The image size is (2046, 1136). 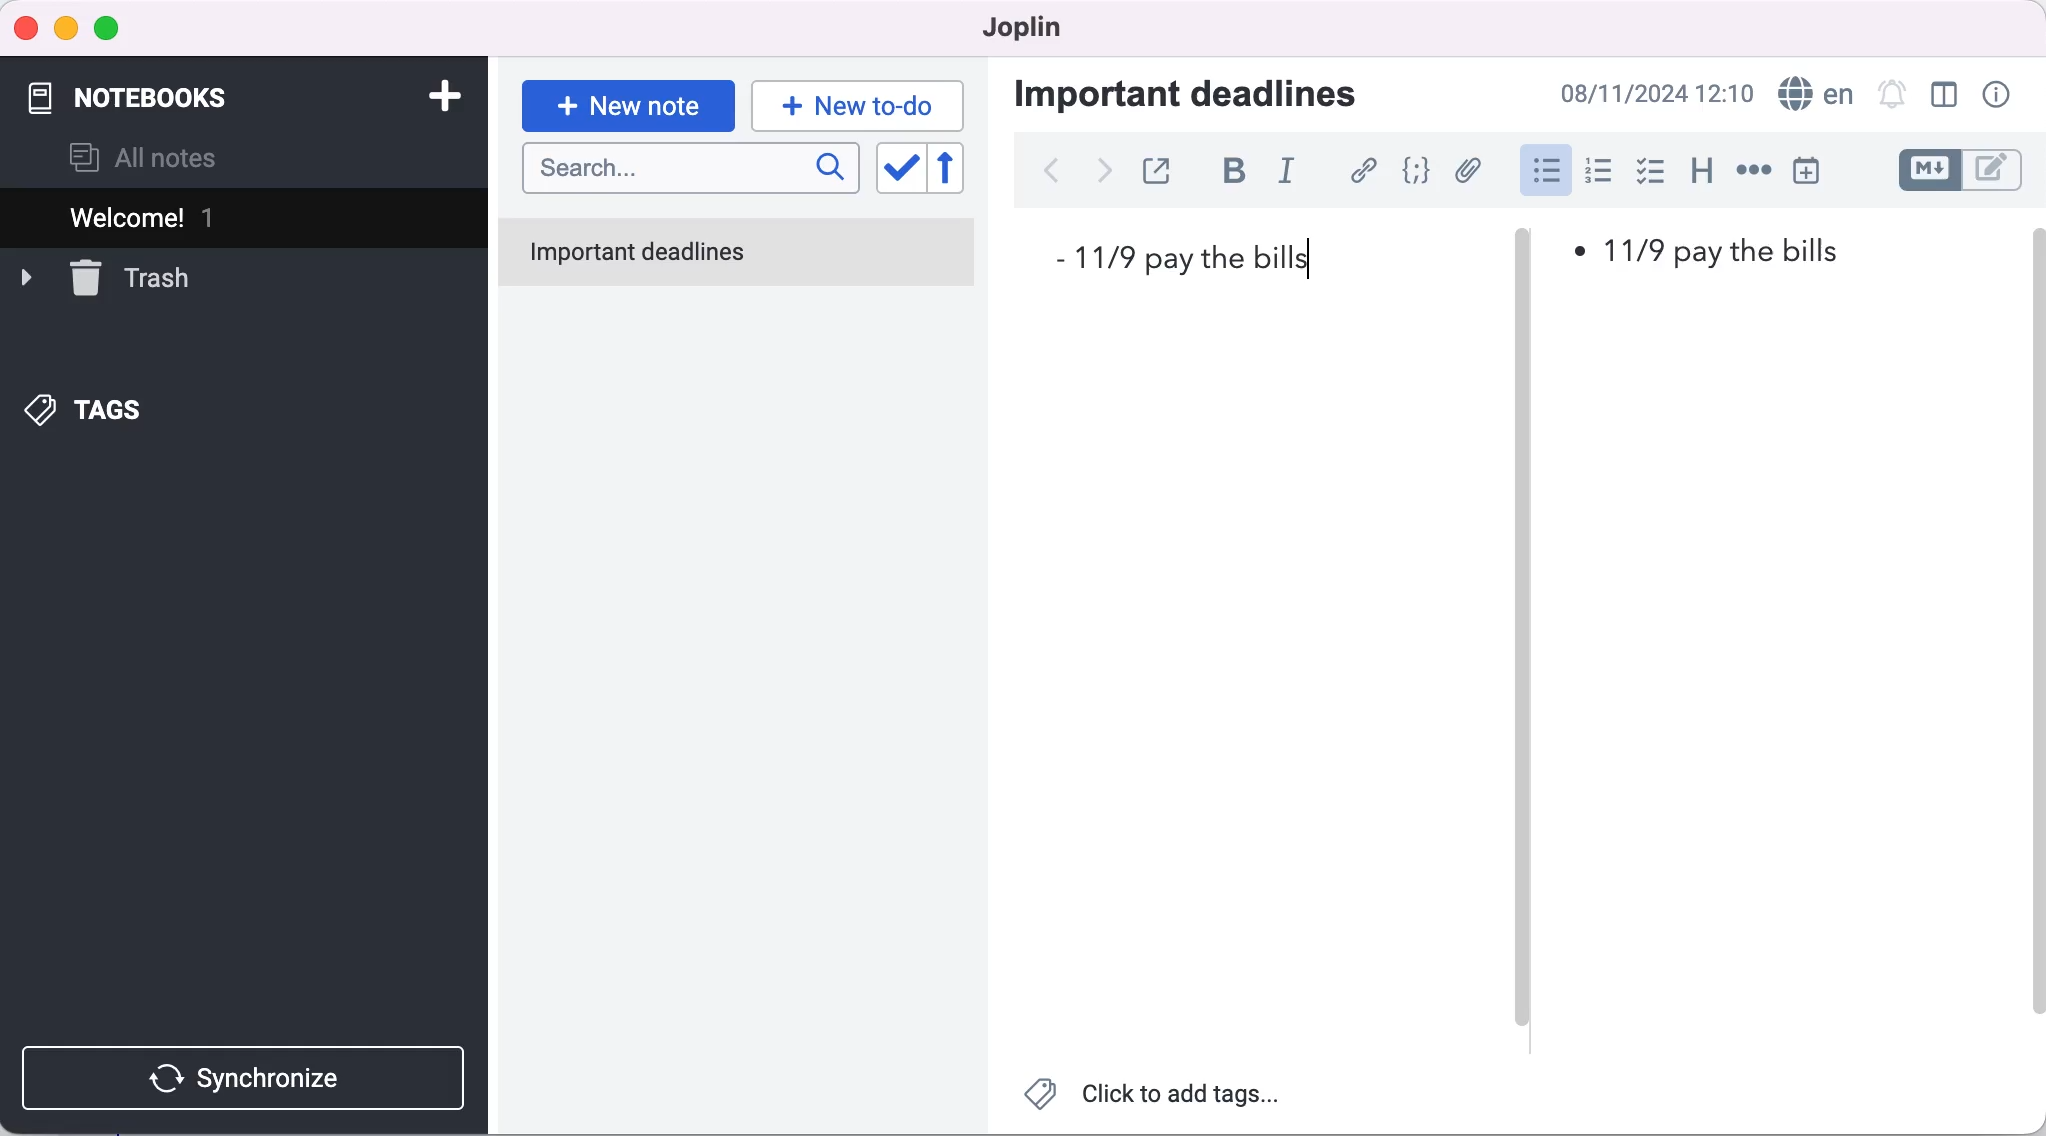 I want to click on note properties, so click(x=2003, y=97).